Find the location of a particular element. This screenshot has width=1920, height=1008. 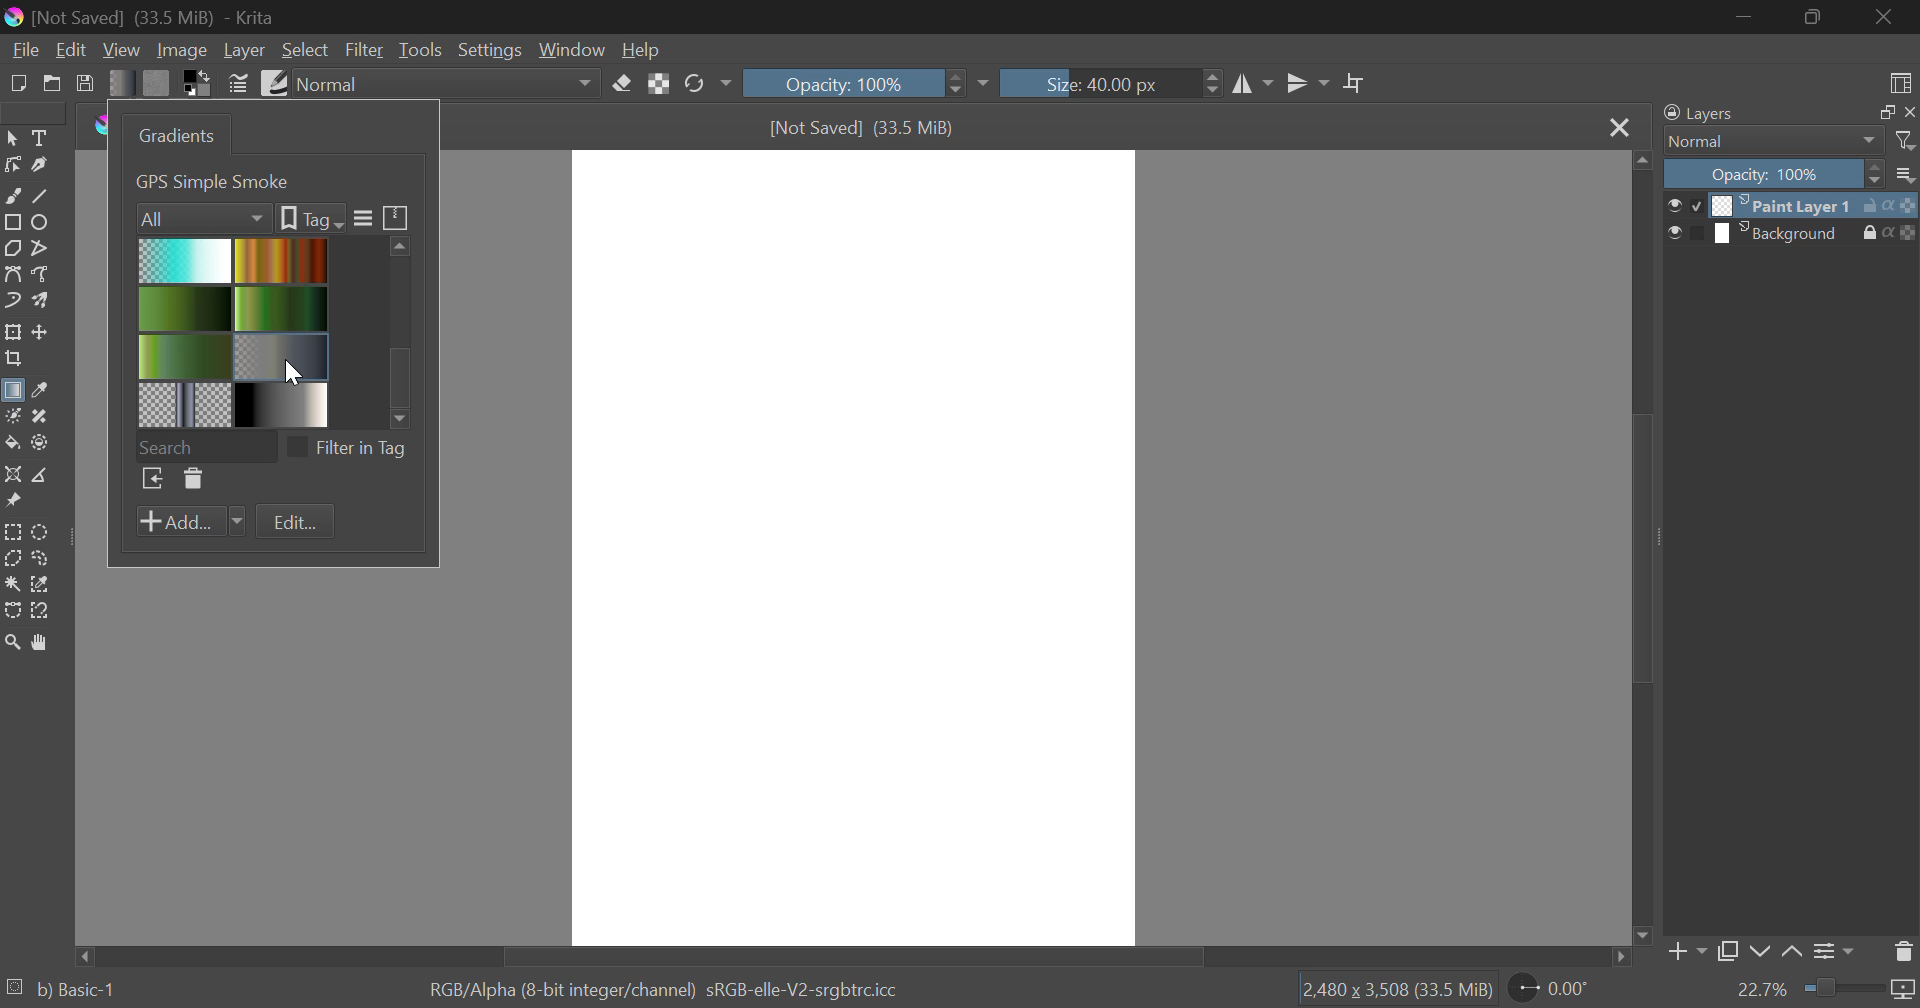

Polygon Selection is located at coordinates (12, 560).